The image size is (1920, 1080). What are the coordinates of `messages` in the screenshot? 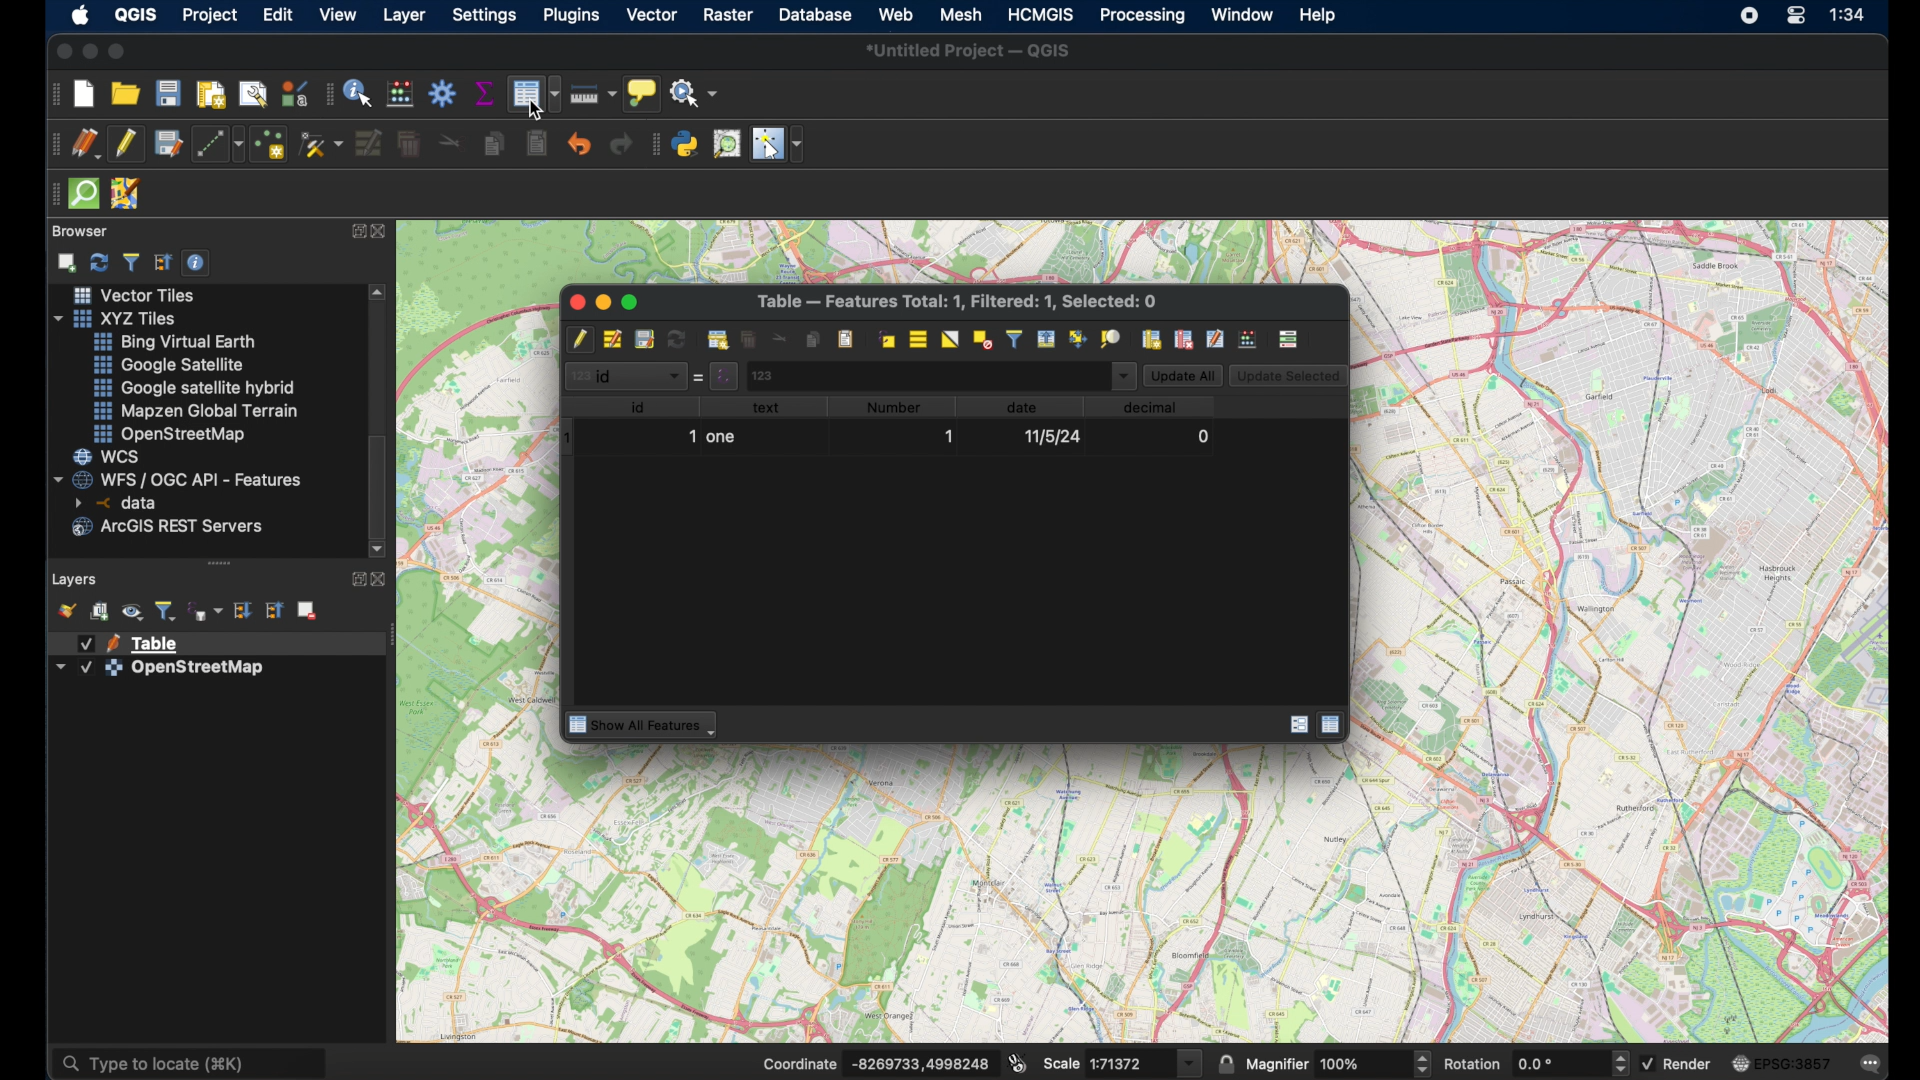 It's located at (1871, 1066).